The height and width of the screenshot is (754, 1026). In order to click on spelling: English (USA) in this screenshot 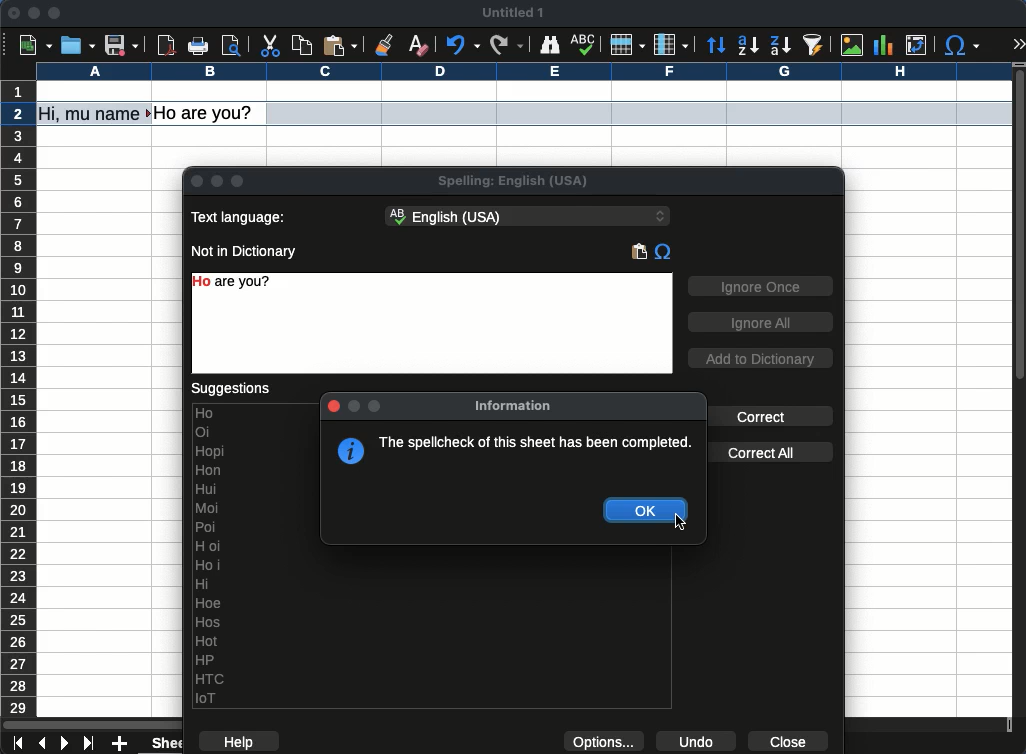, I will do `click(511, 183)`.